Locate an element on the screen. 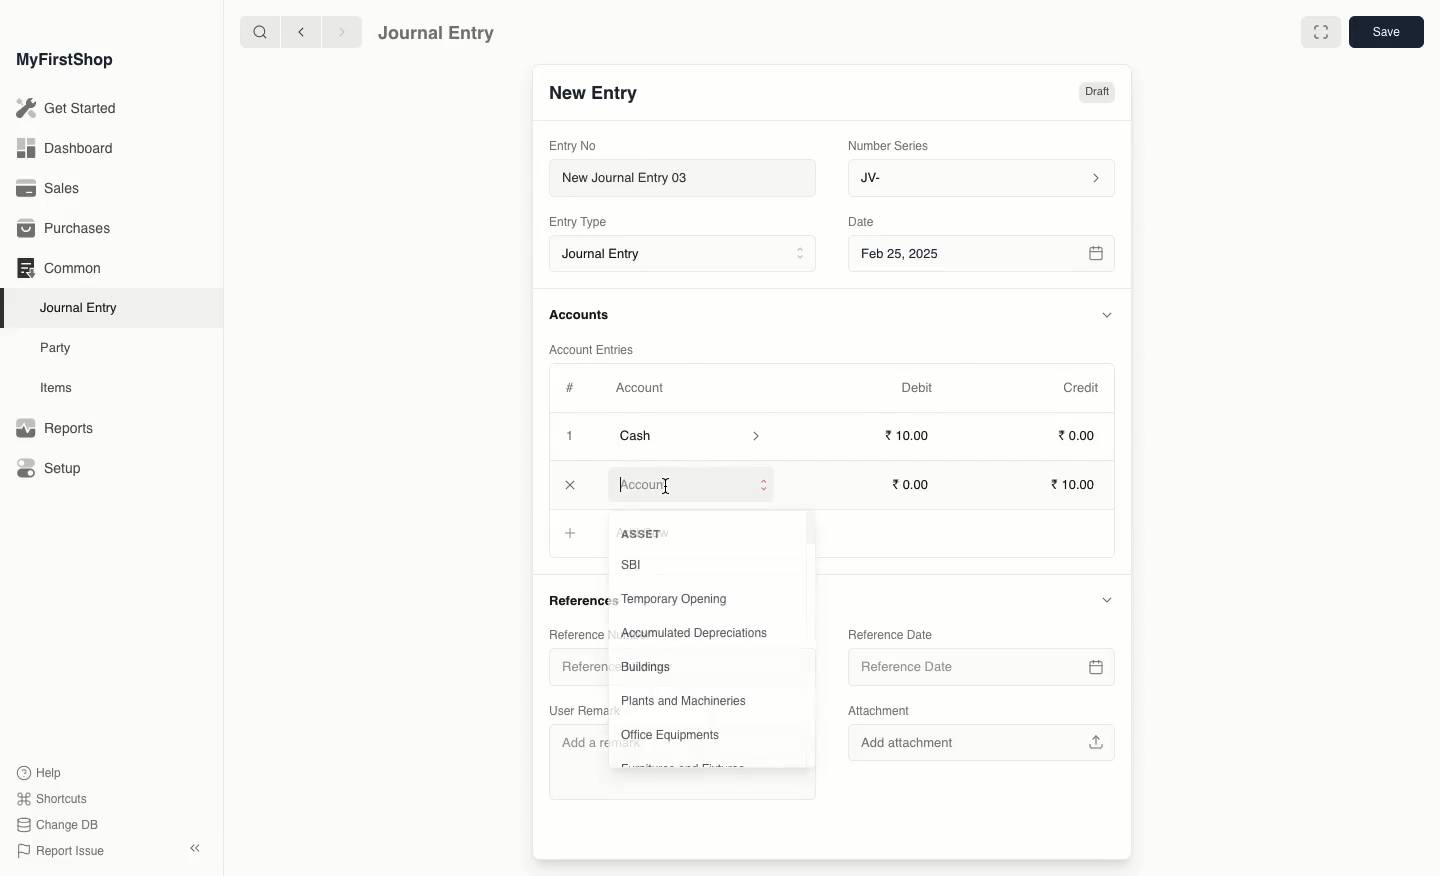 The height and width of the screenshot is (876, 1440). Full width toggle is located at coordinates (1319, 33).